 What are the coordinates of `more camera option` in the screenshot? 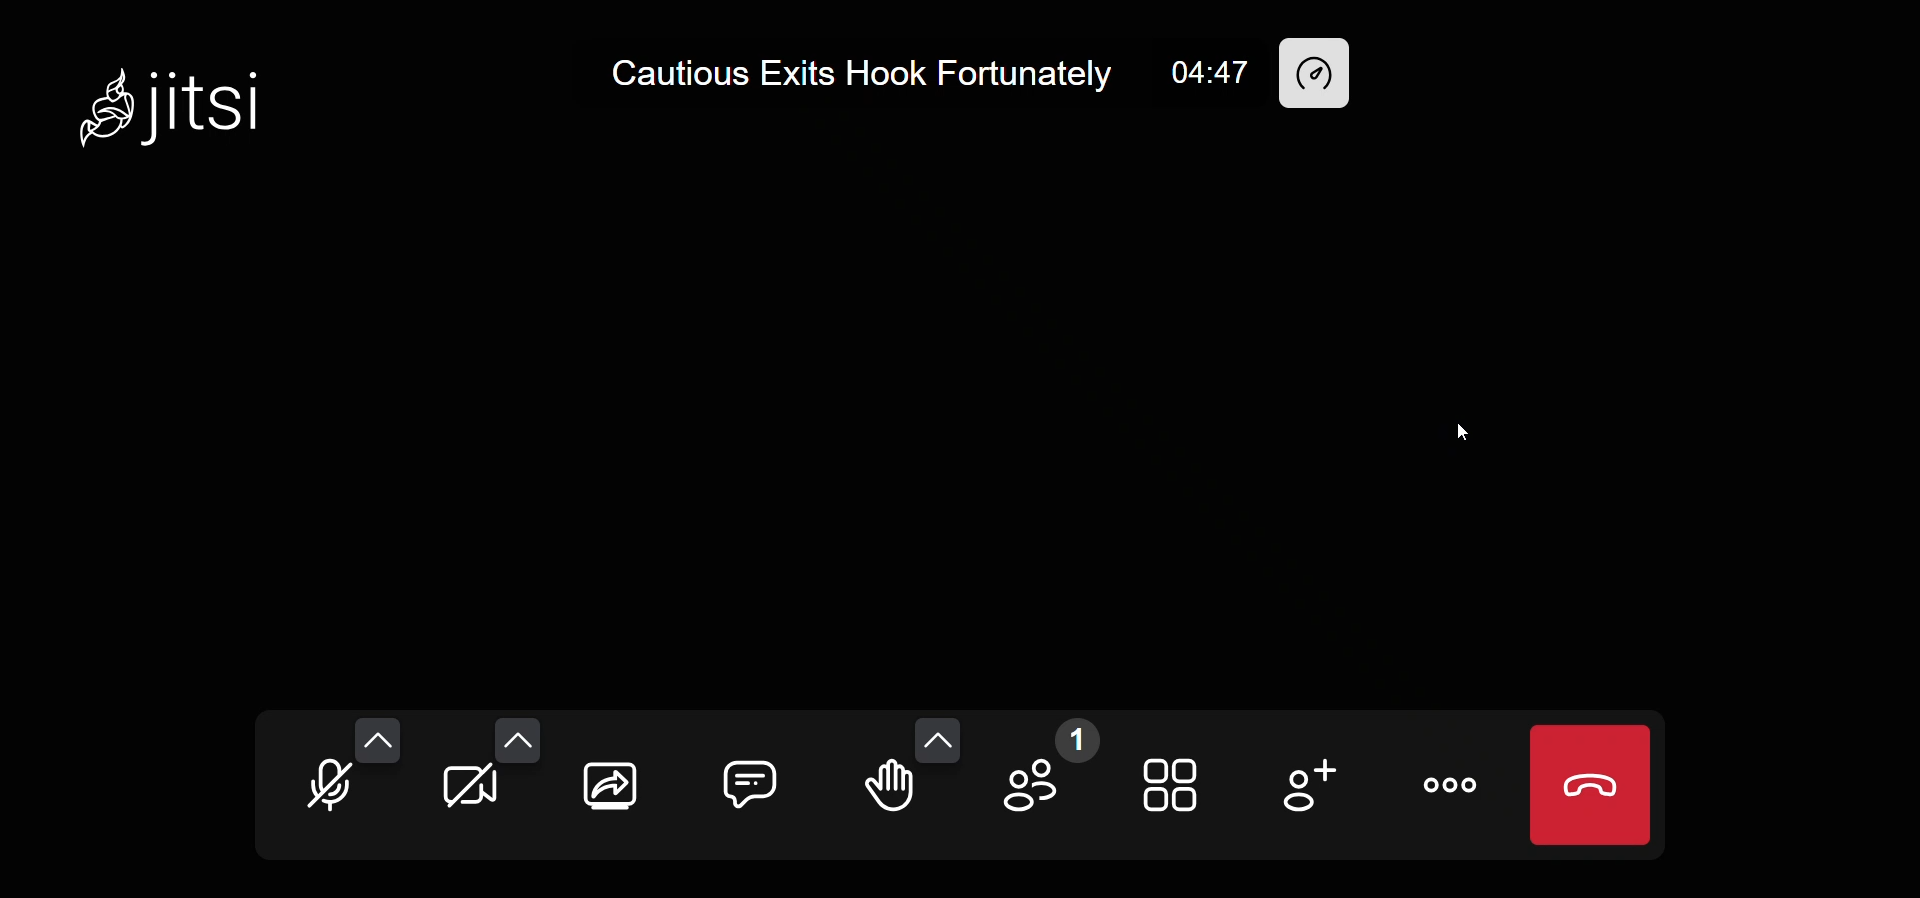 It's located at (520, 742).